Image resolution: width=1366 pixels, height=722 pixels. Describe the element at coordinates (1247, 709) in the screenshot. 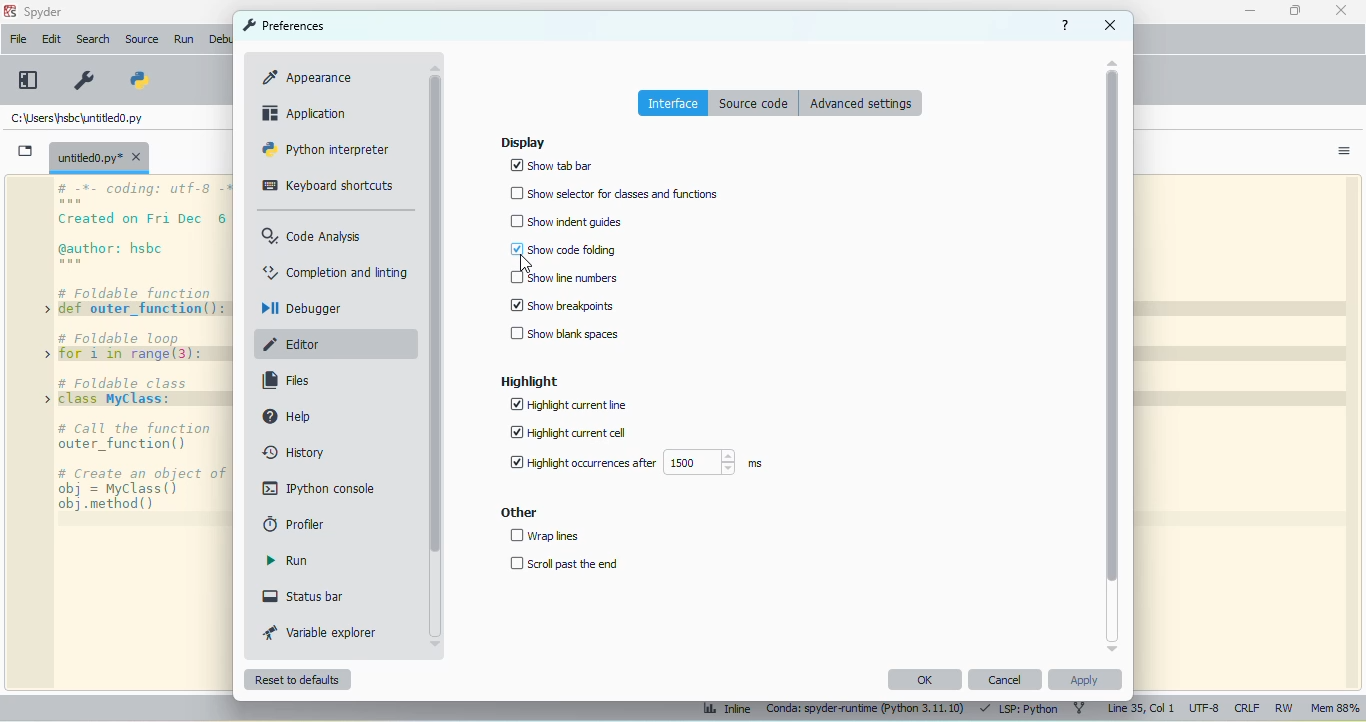

I see `CRLF` at that location.